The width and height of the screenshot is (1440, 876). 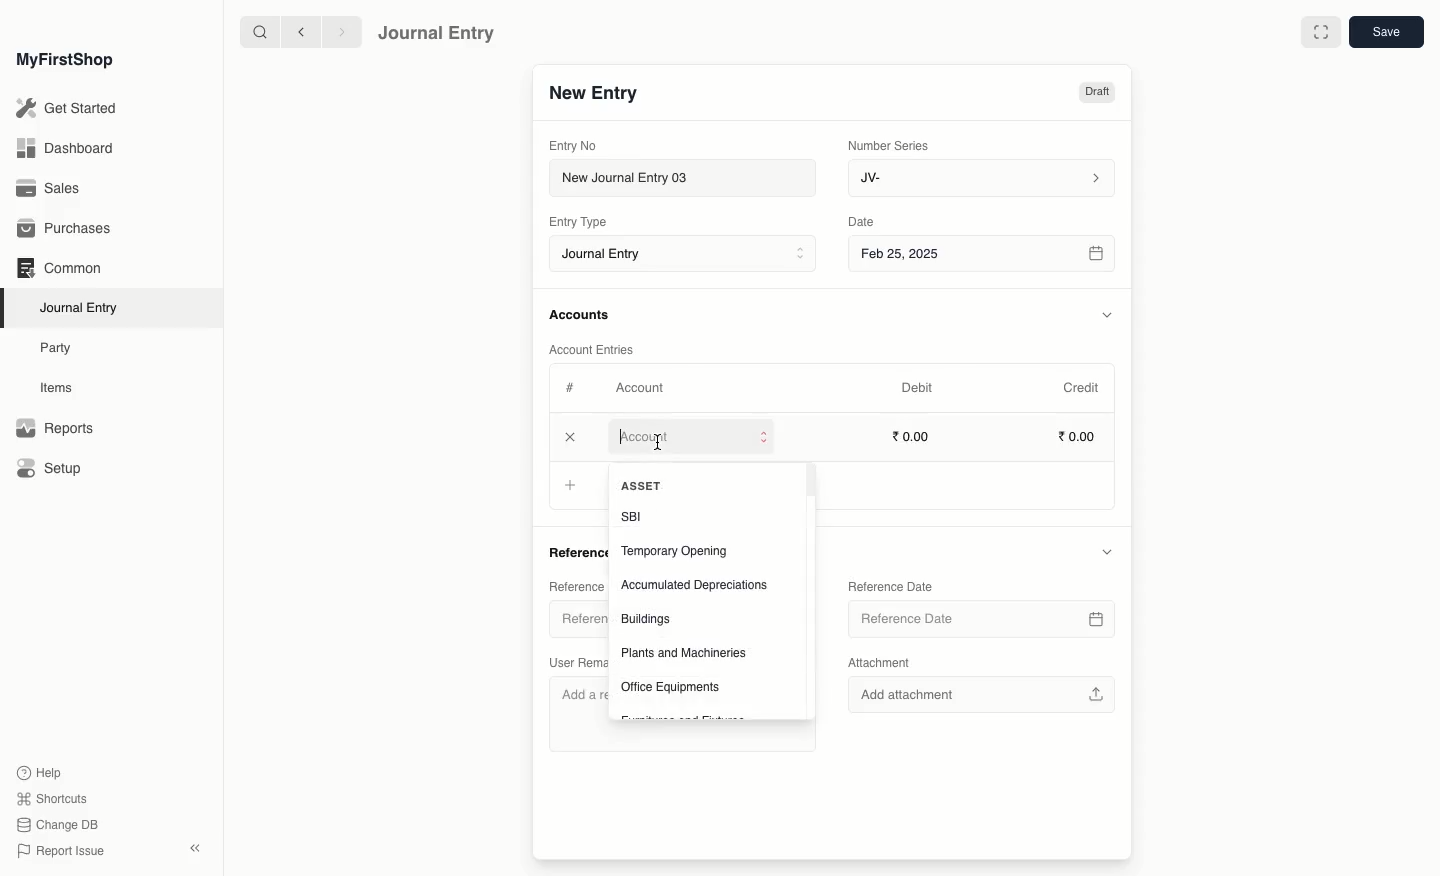 I want to click on Feb 25, 2025 8, so click(x=983, y=253).